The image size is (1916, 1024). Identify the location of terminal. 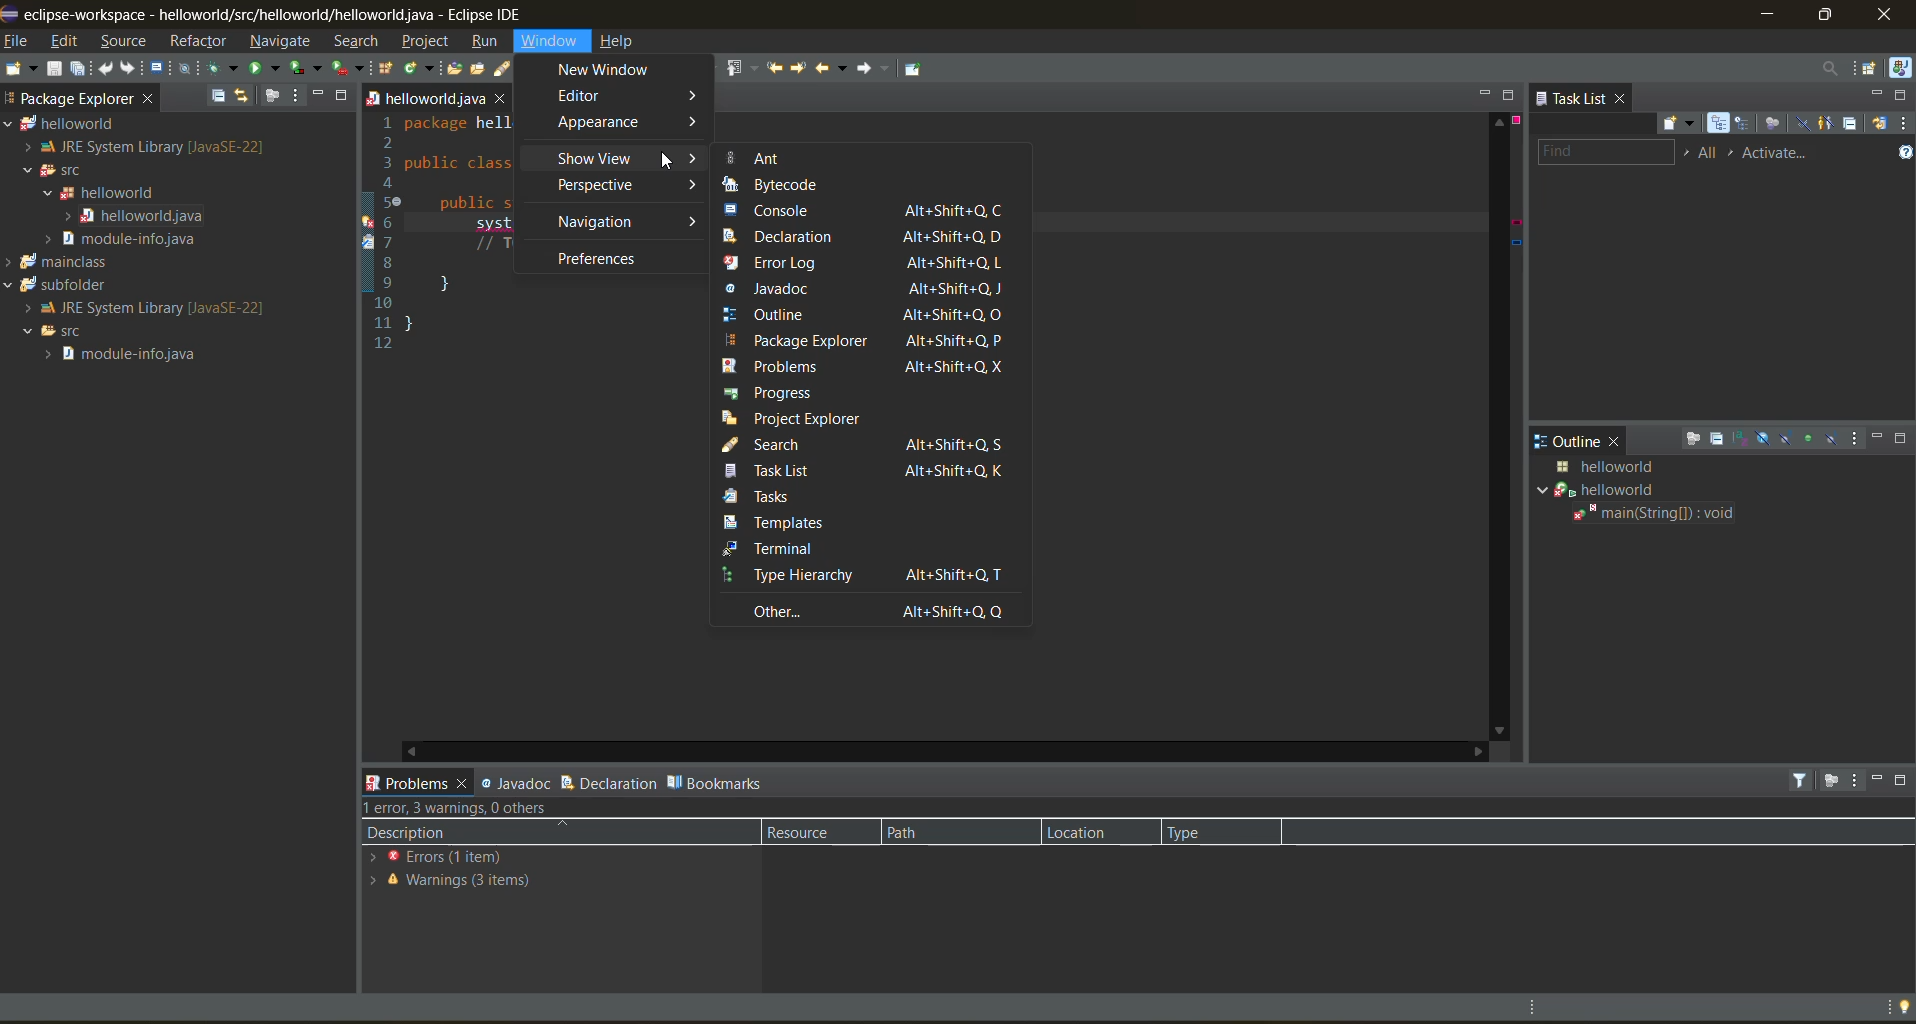
(779, 549).